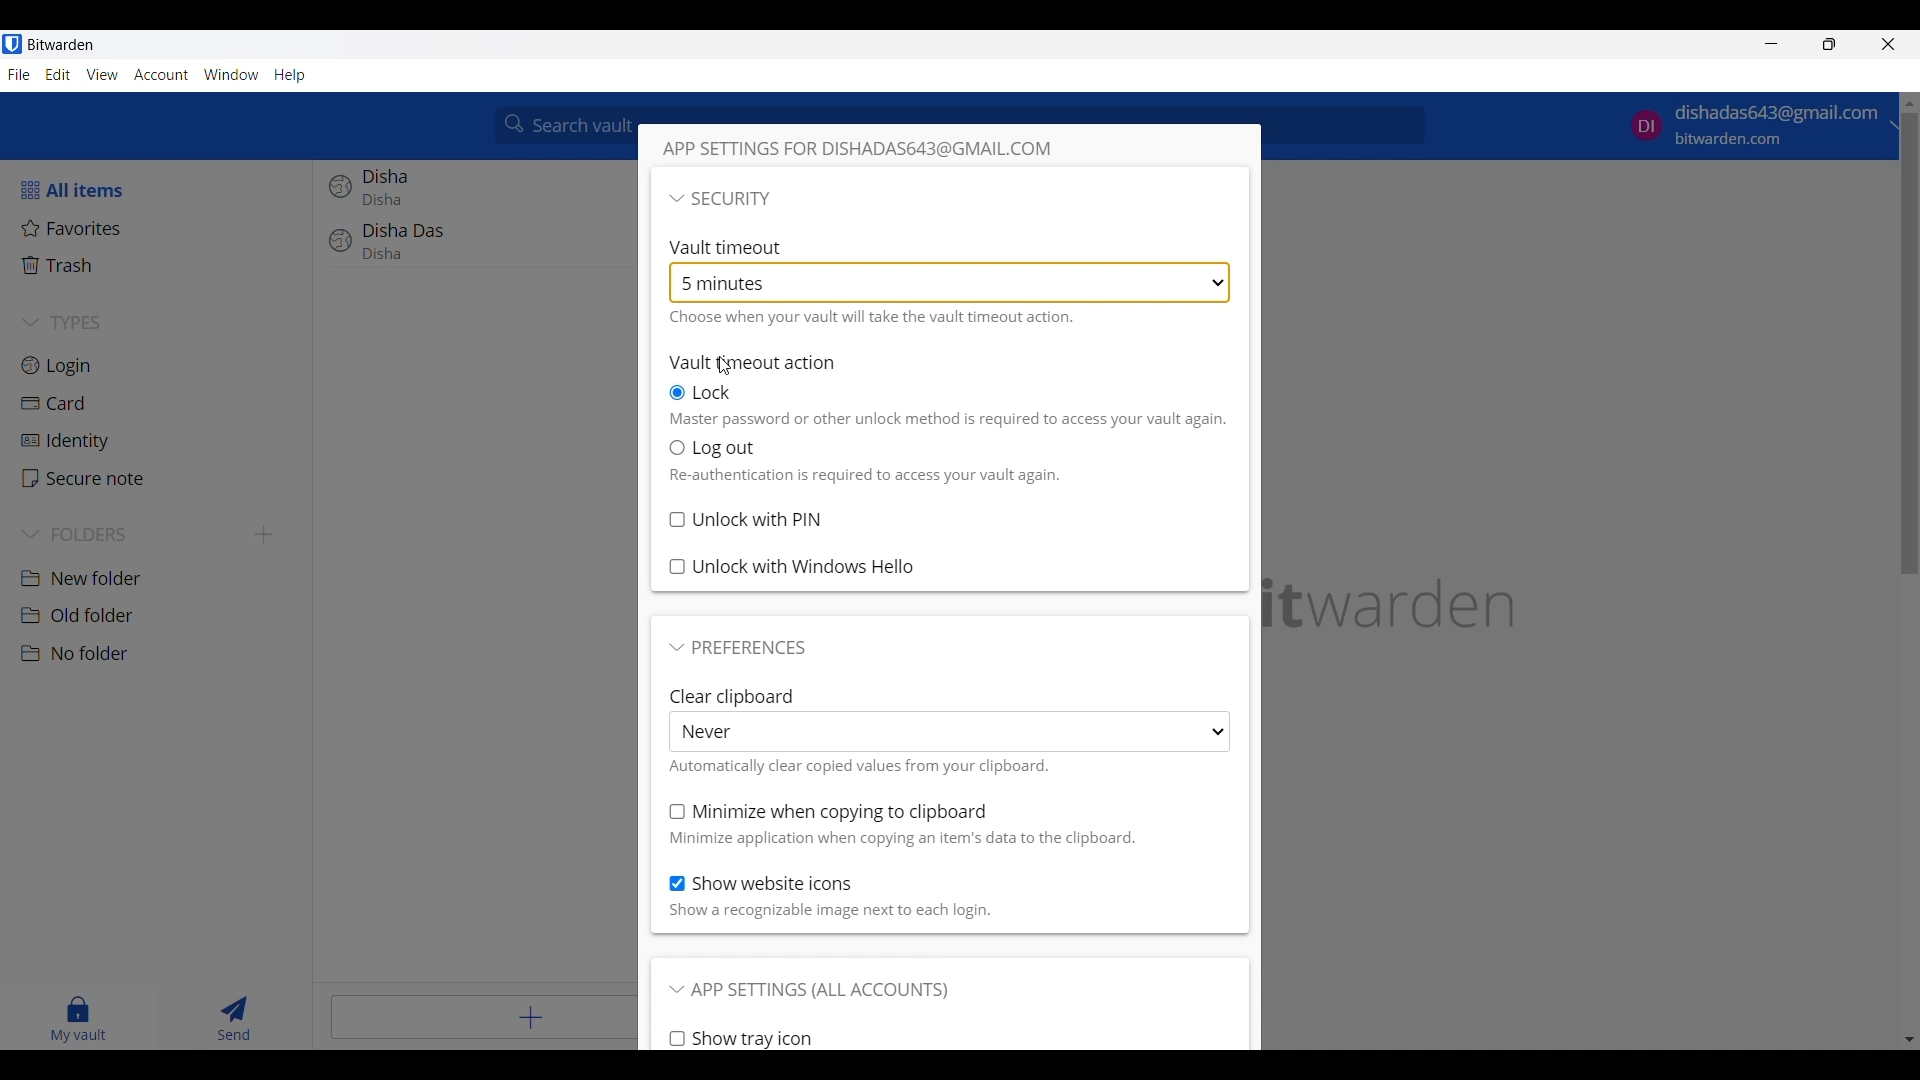 This screenshot has width=1920, height=1080. What do you see at coordinates (1888, 44) in the screenshot?
I see `Close interface` at bounding box center [1888, 44].